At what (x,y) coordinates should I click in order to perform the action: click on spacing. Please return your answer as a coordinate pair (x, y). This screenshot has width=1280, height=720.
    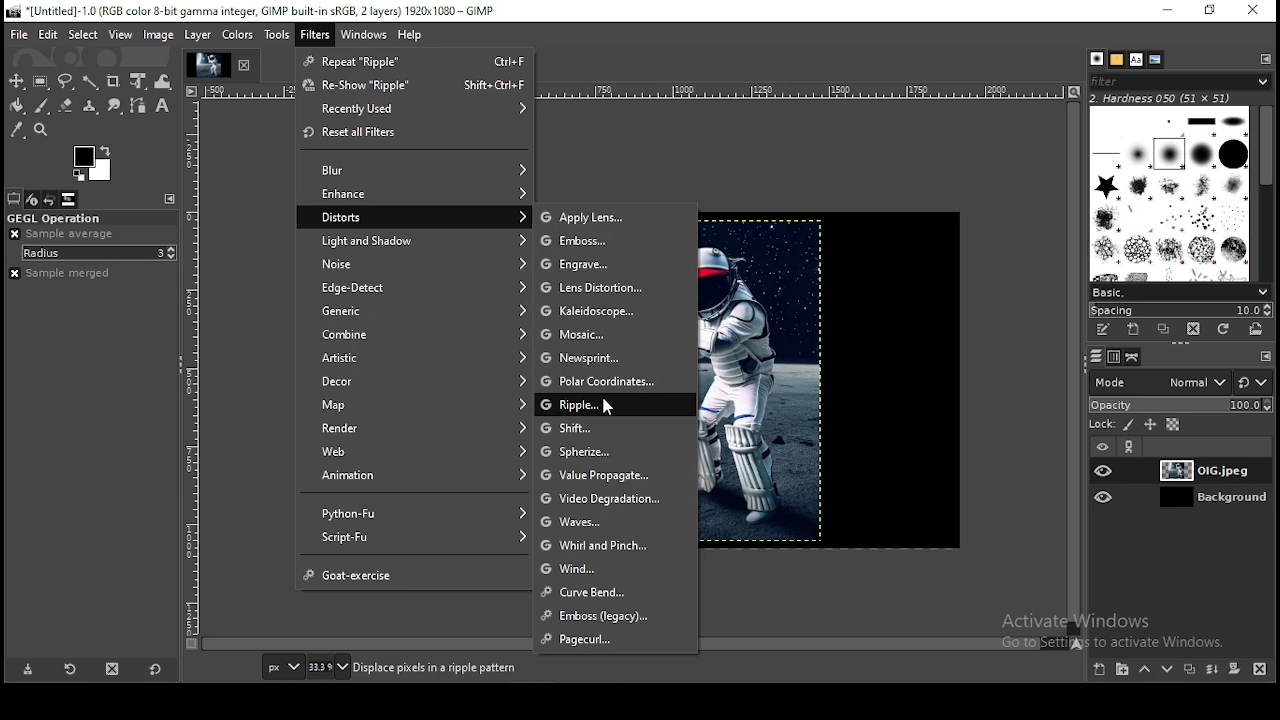
    Looking at the image, I should click on (1181, 310).